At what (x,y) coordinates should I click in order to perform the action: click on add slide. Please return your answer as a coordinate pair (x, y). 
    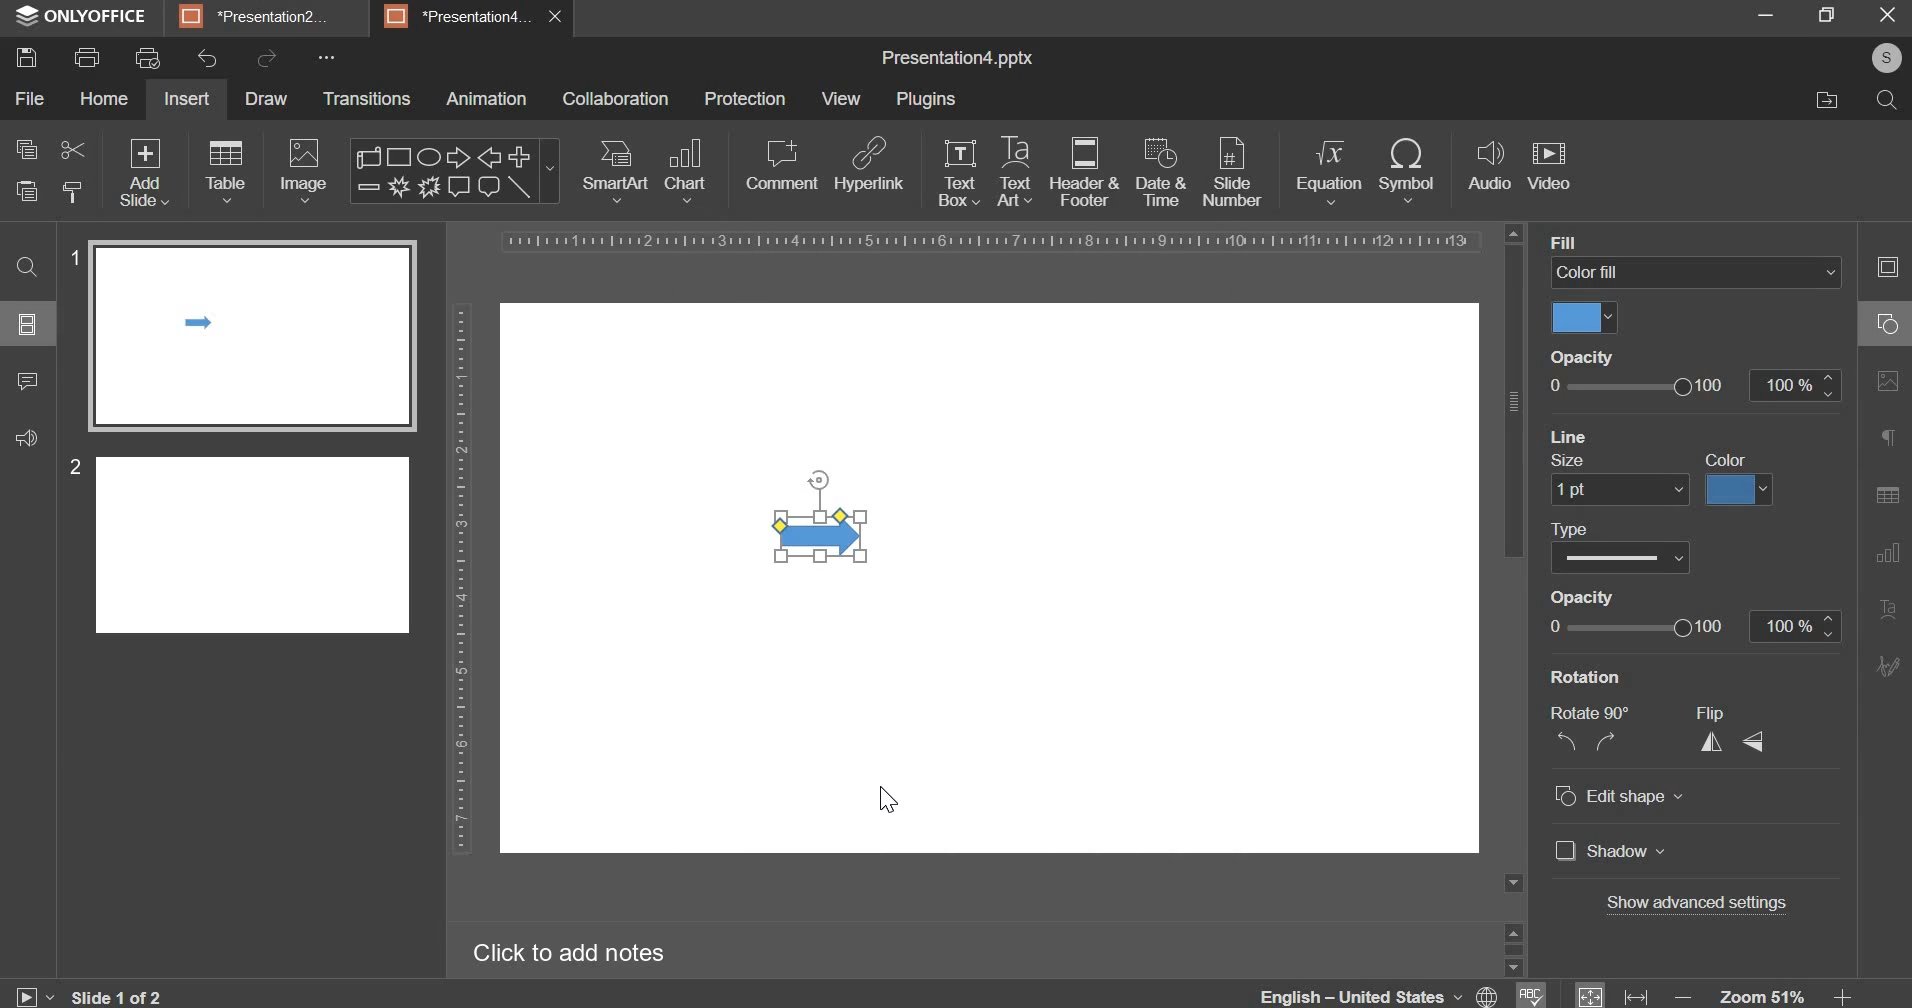
    Looking at the image, I should click on (145, 172).